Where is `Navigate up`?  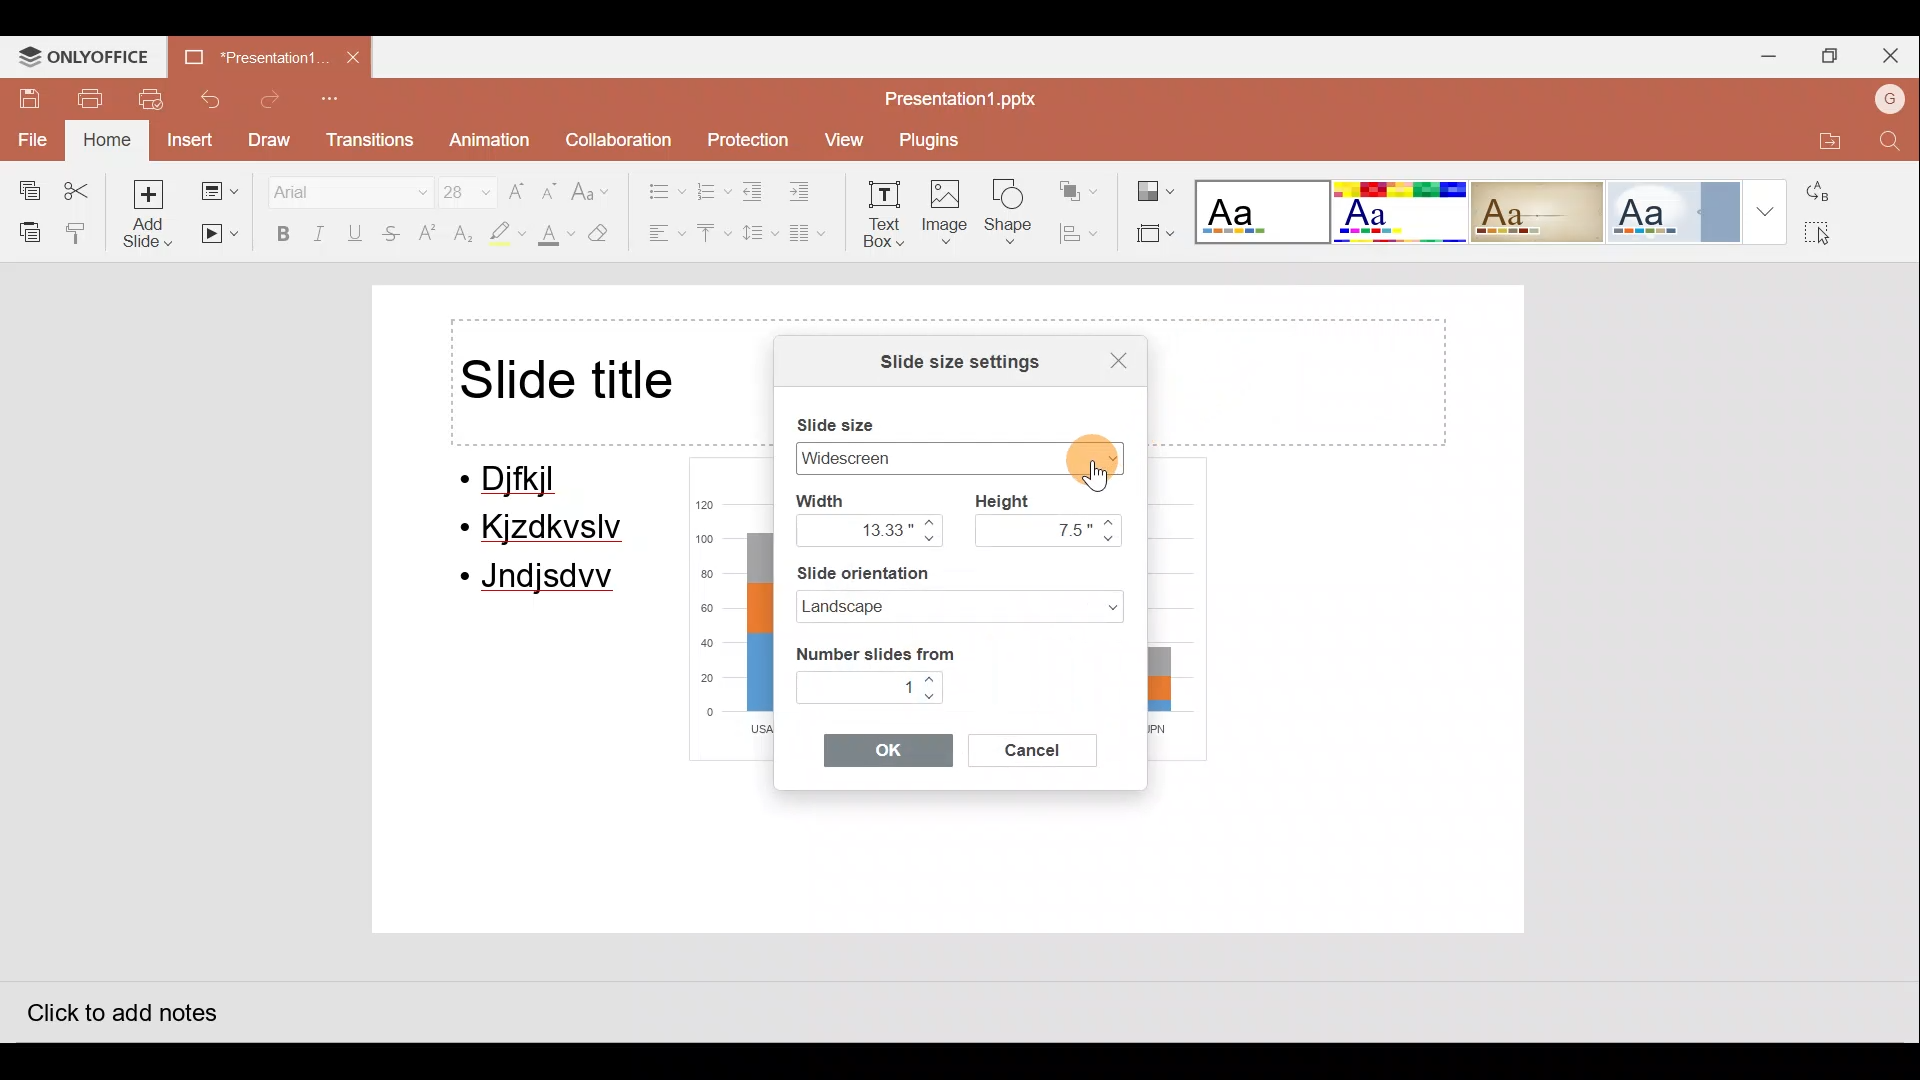
Navigate up is located at coordinates (932, 680).